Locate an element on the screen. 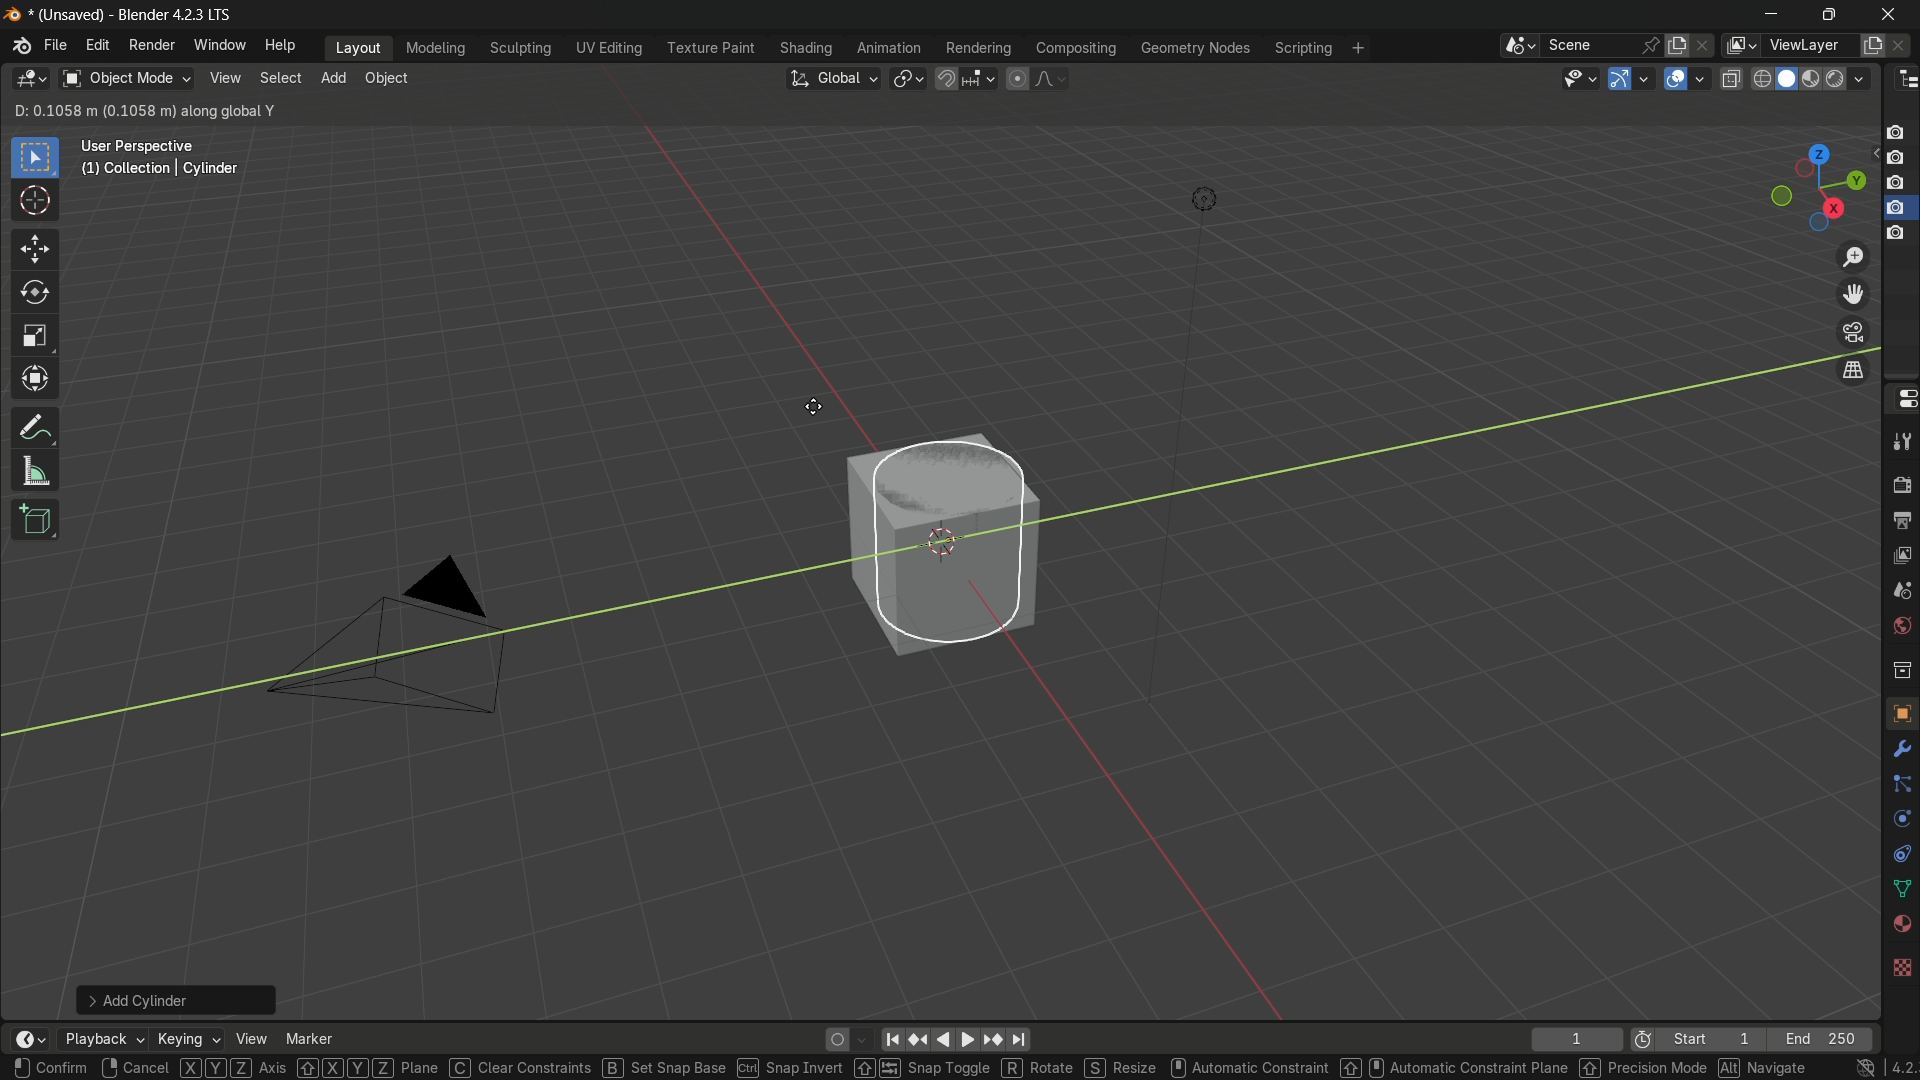  help menu is located at coordinates (282, 46).